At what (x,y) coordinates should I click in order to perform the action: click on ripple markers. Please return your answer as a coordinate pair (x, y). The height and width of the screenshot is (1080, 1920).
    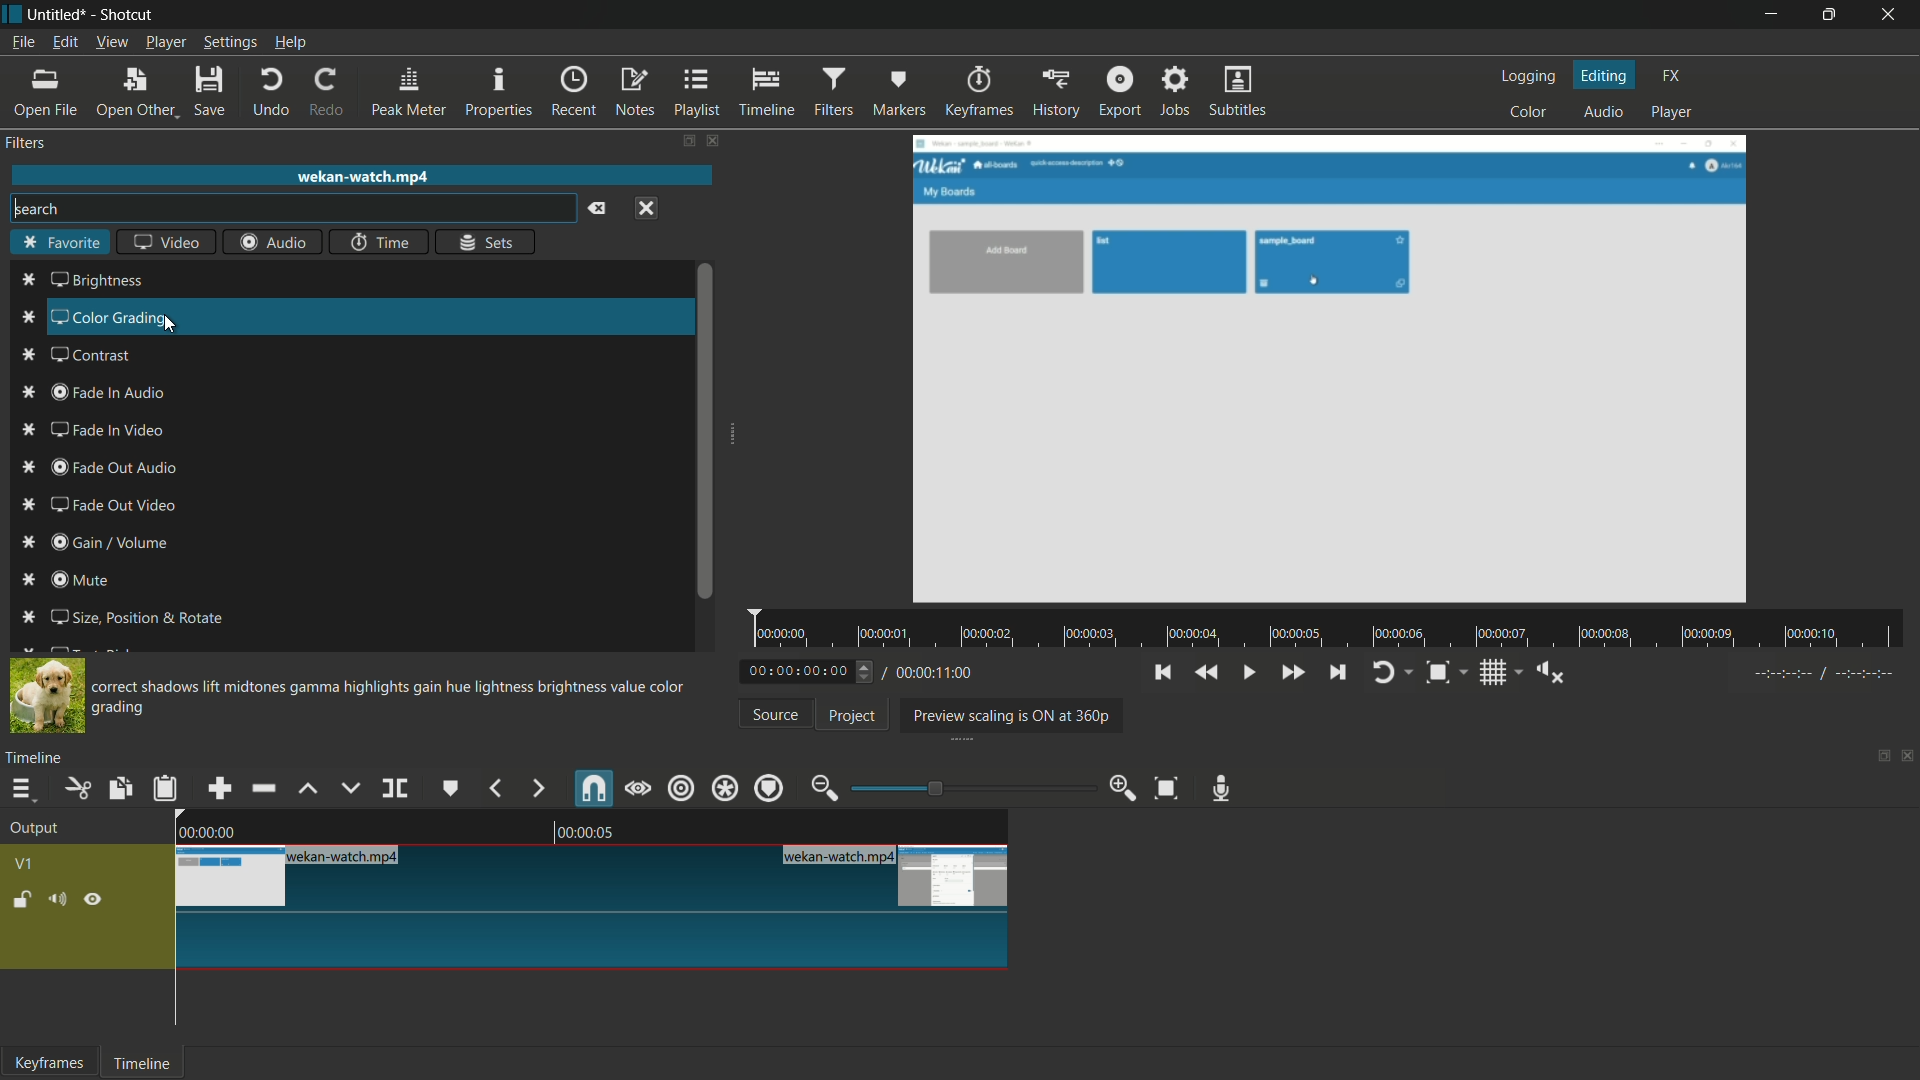
    Looking at the image, I should click on (770, 788).